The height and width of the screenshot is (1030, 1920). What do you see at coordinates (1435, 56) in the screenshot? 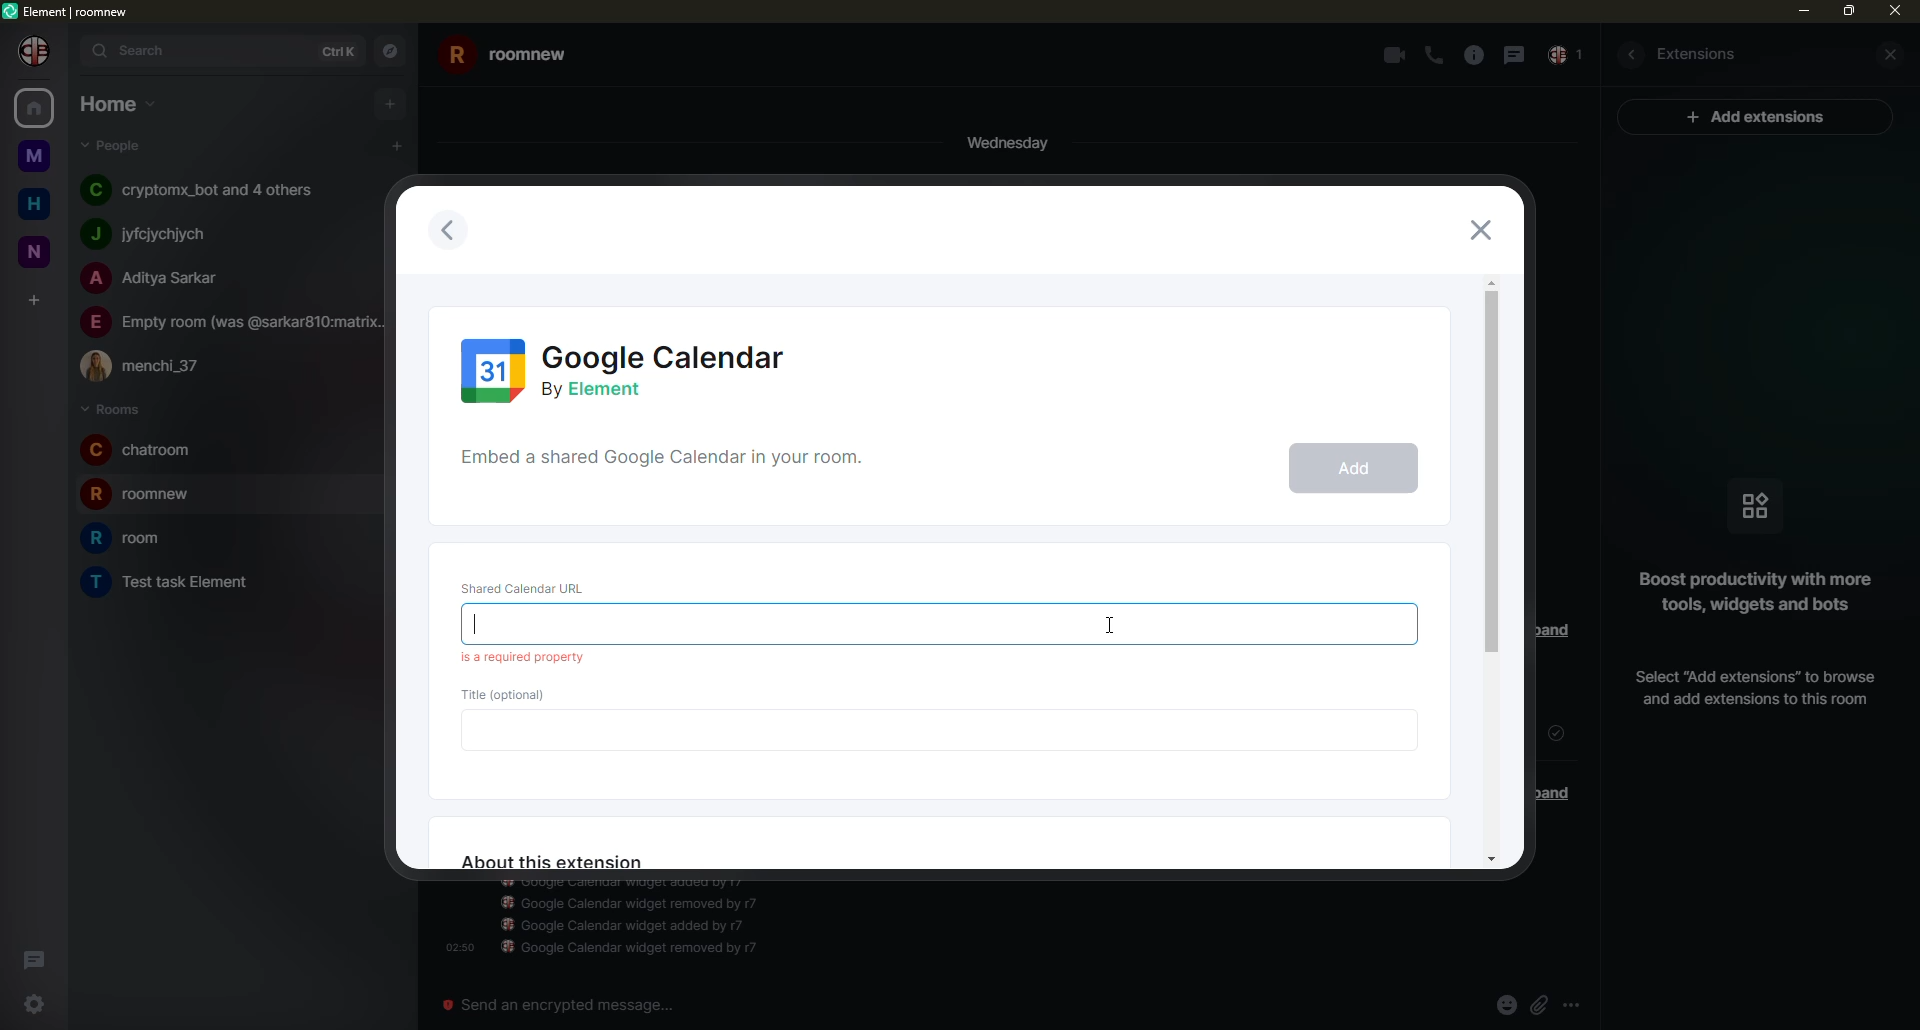
I see `call` at bounding box center [1435, 56].